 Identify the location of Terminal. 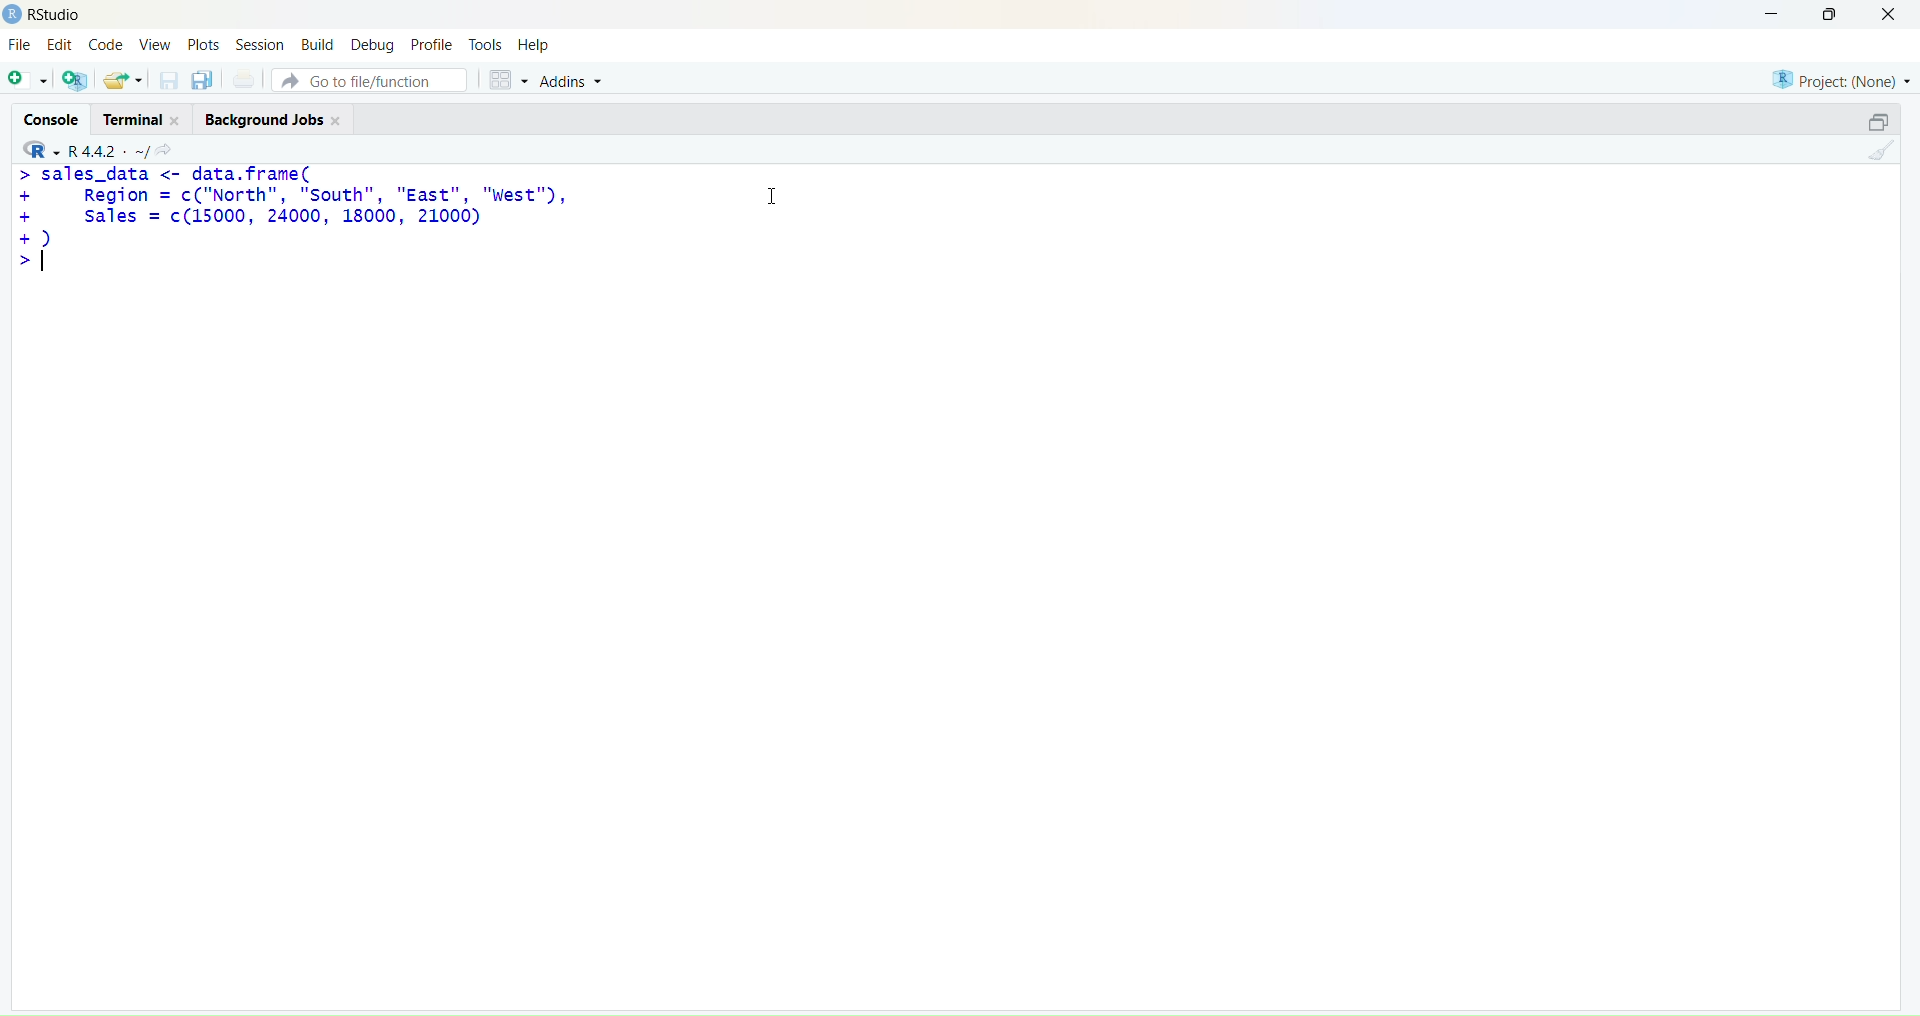
(137, 118).